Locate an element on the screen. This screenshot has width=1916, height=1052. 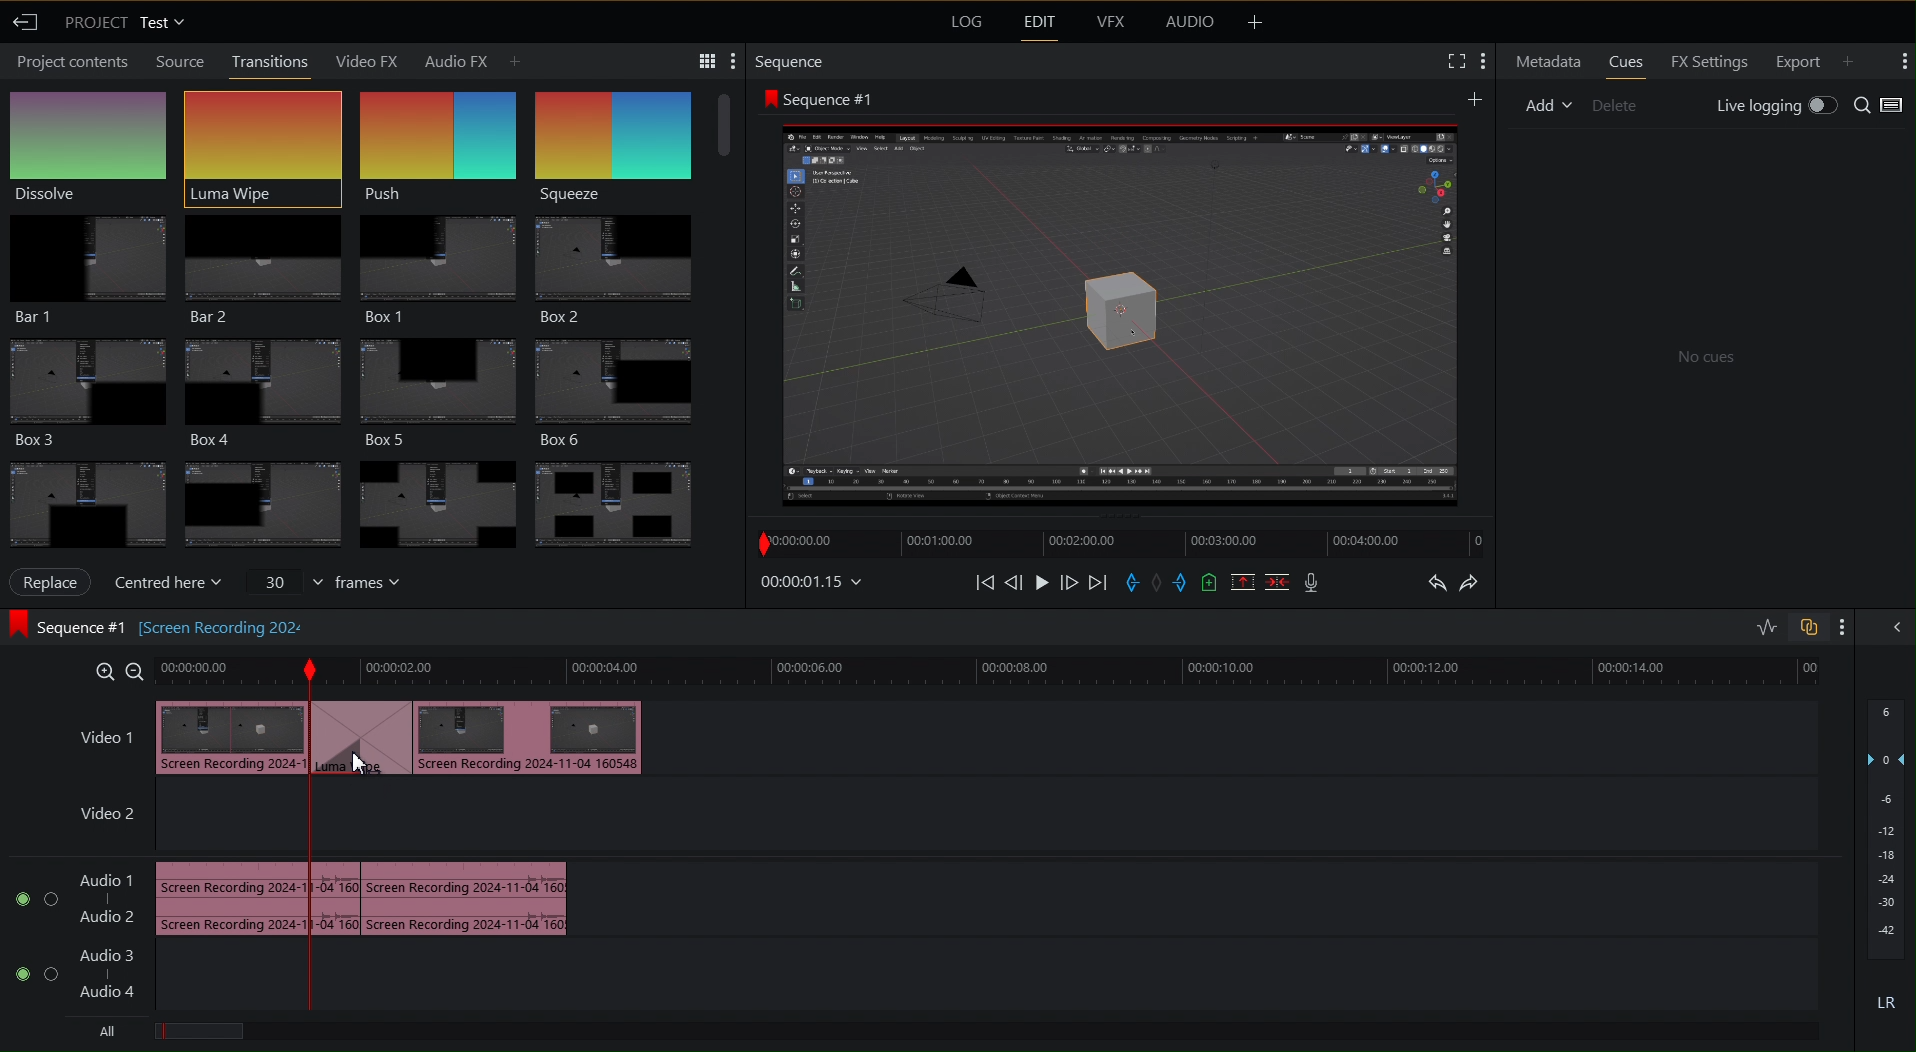
Zoom is located at coordinates (114, 670).